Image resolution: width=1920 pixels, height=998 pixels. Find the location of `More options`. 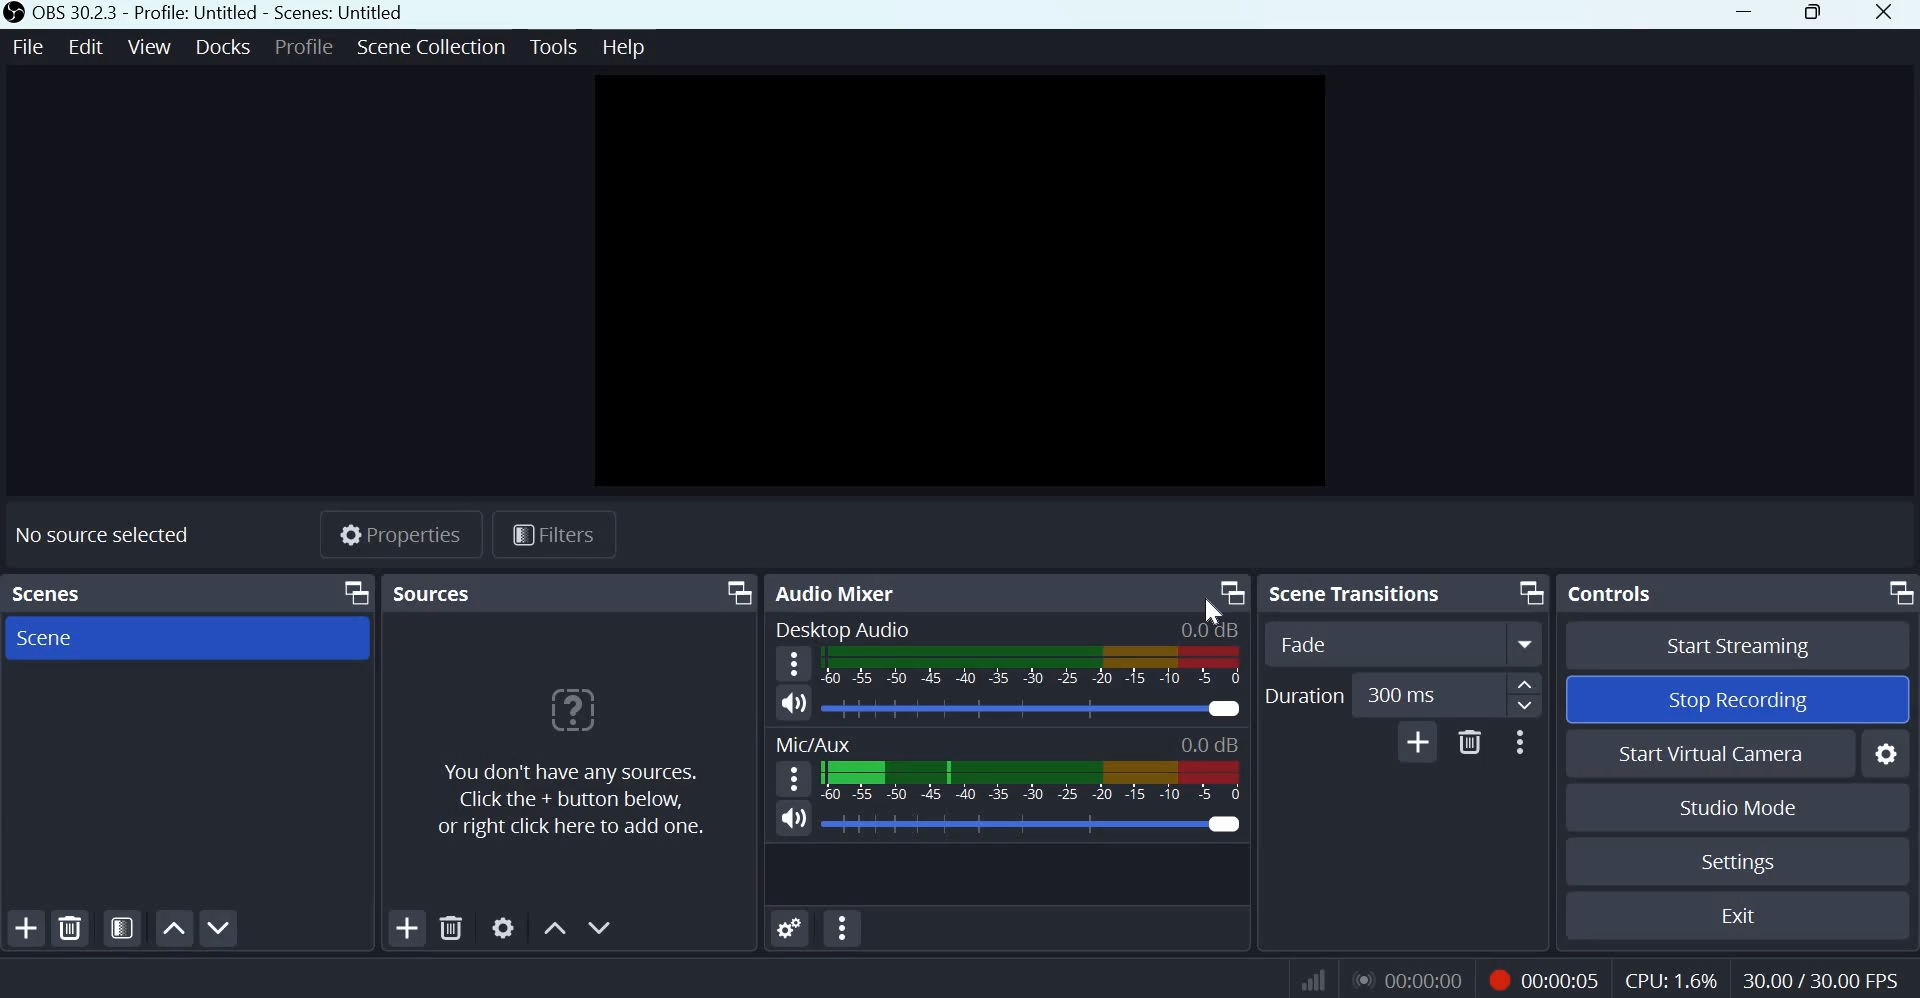

More options is located at coordinates (1525, 742).